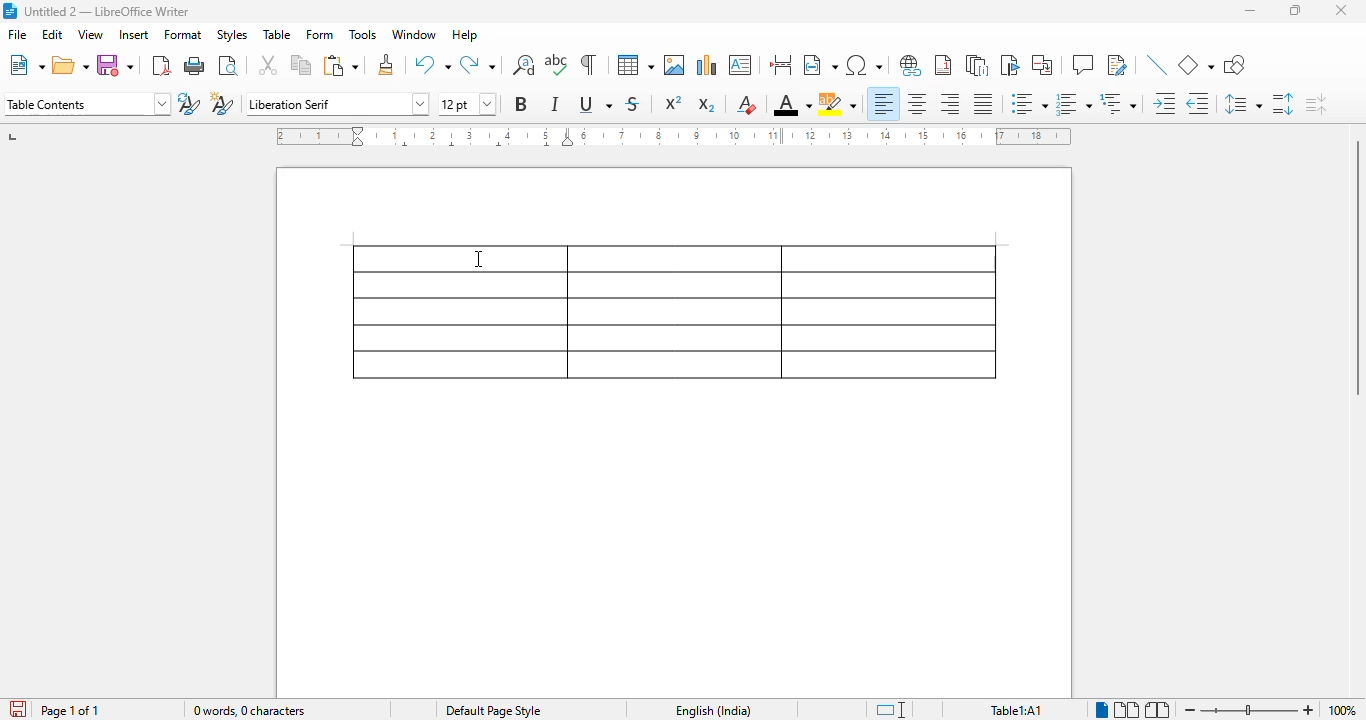 The image size is (1366, 720). What do you see at coordinates (468, 104) in the screenshot?
I see `font size` at bounding box center [468, 104].